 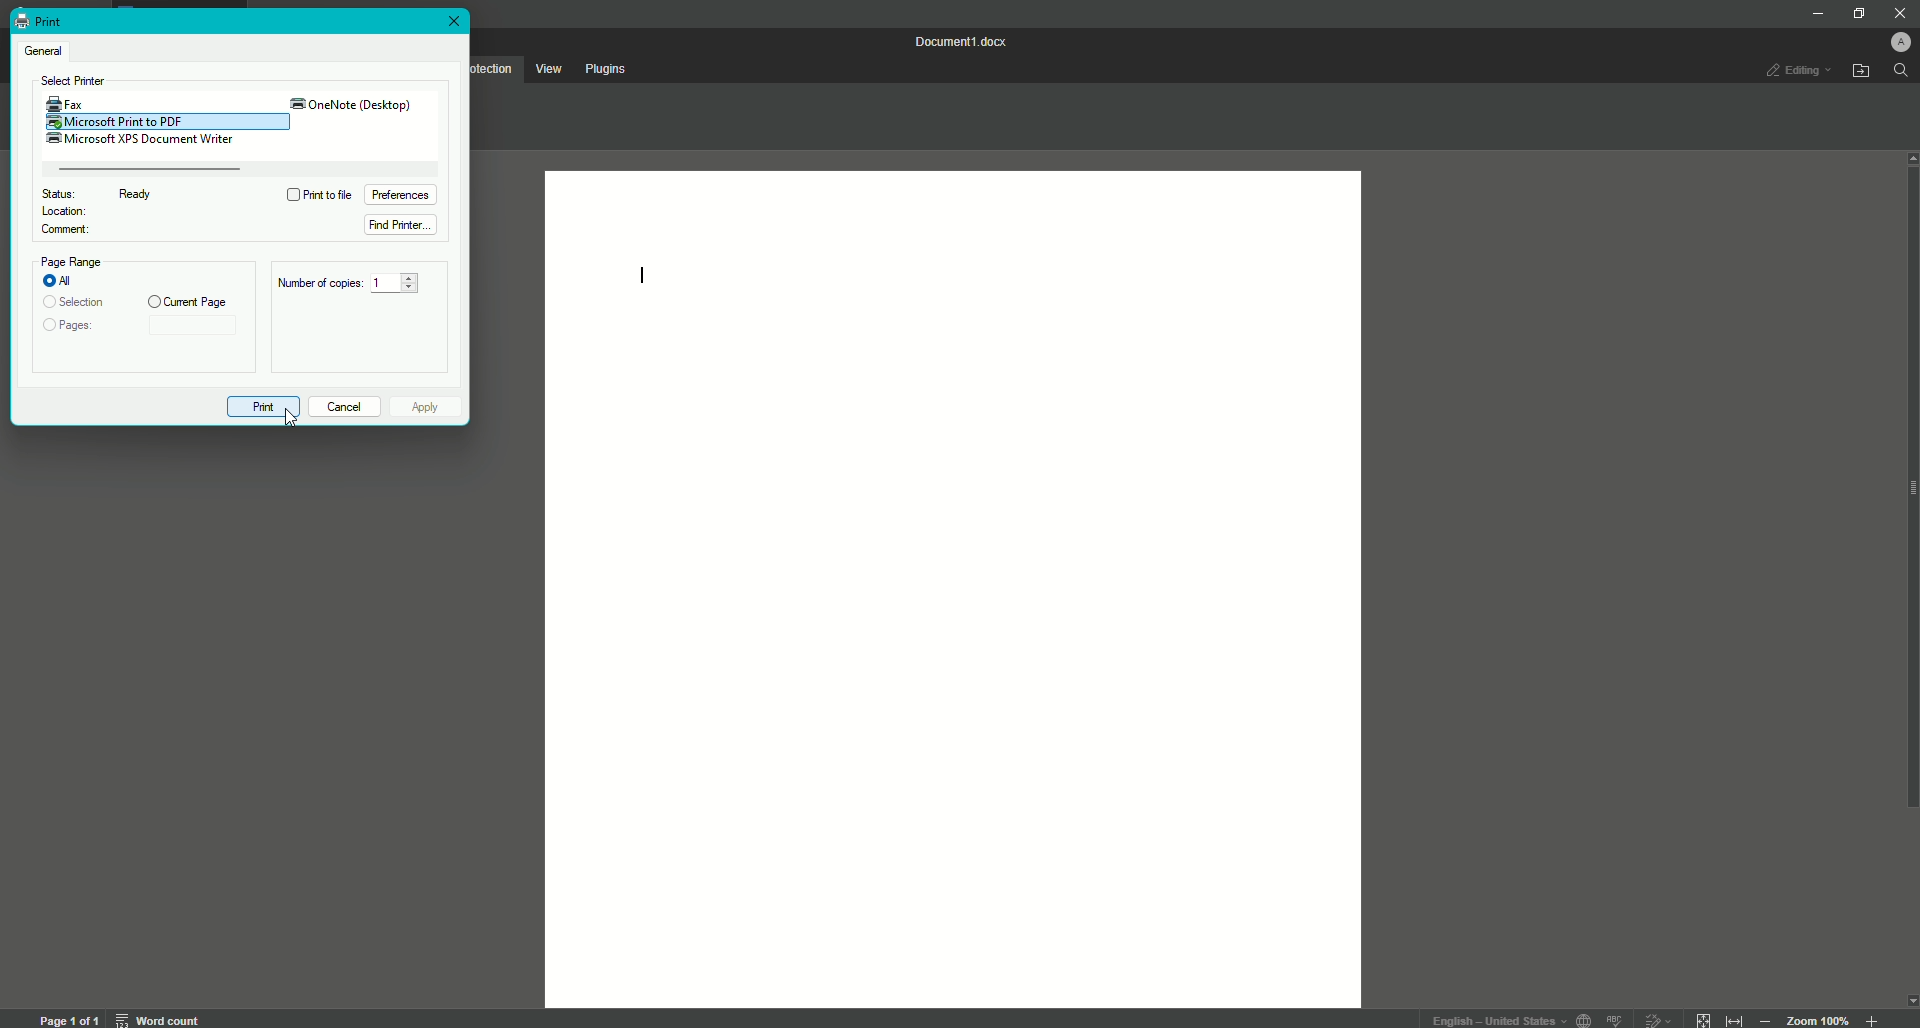 What do you see at coordinates (1617, 1019) in the screenshot?
I see `spell check` at bounding box center [1617, 1019].